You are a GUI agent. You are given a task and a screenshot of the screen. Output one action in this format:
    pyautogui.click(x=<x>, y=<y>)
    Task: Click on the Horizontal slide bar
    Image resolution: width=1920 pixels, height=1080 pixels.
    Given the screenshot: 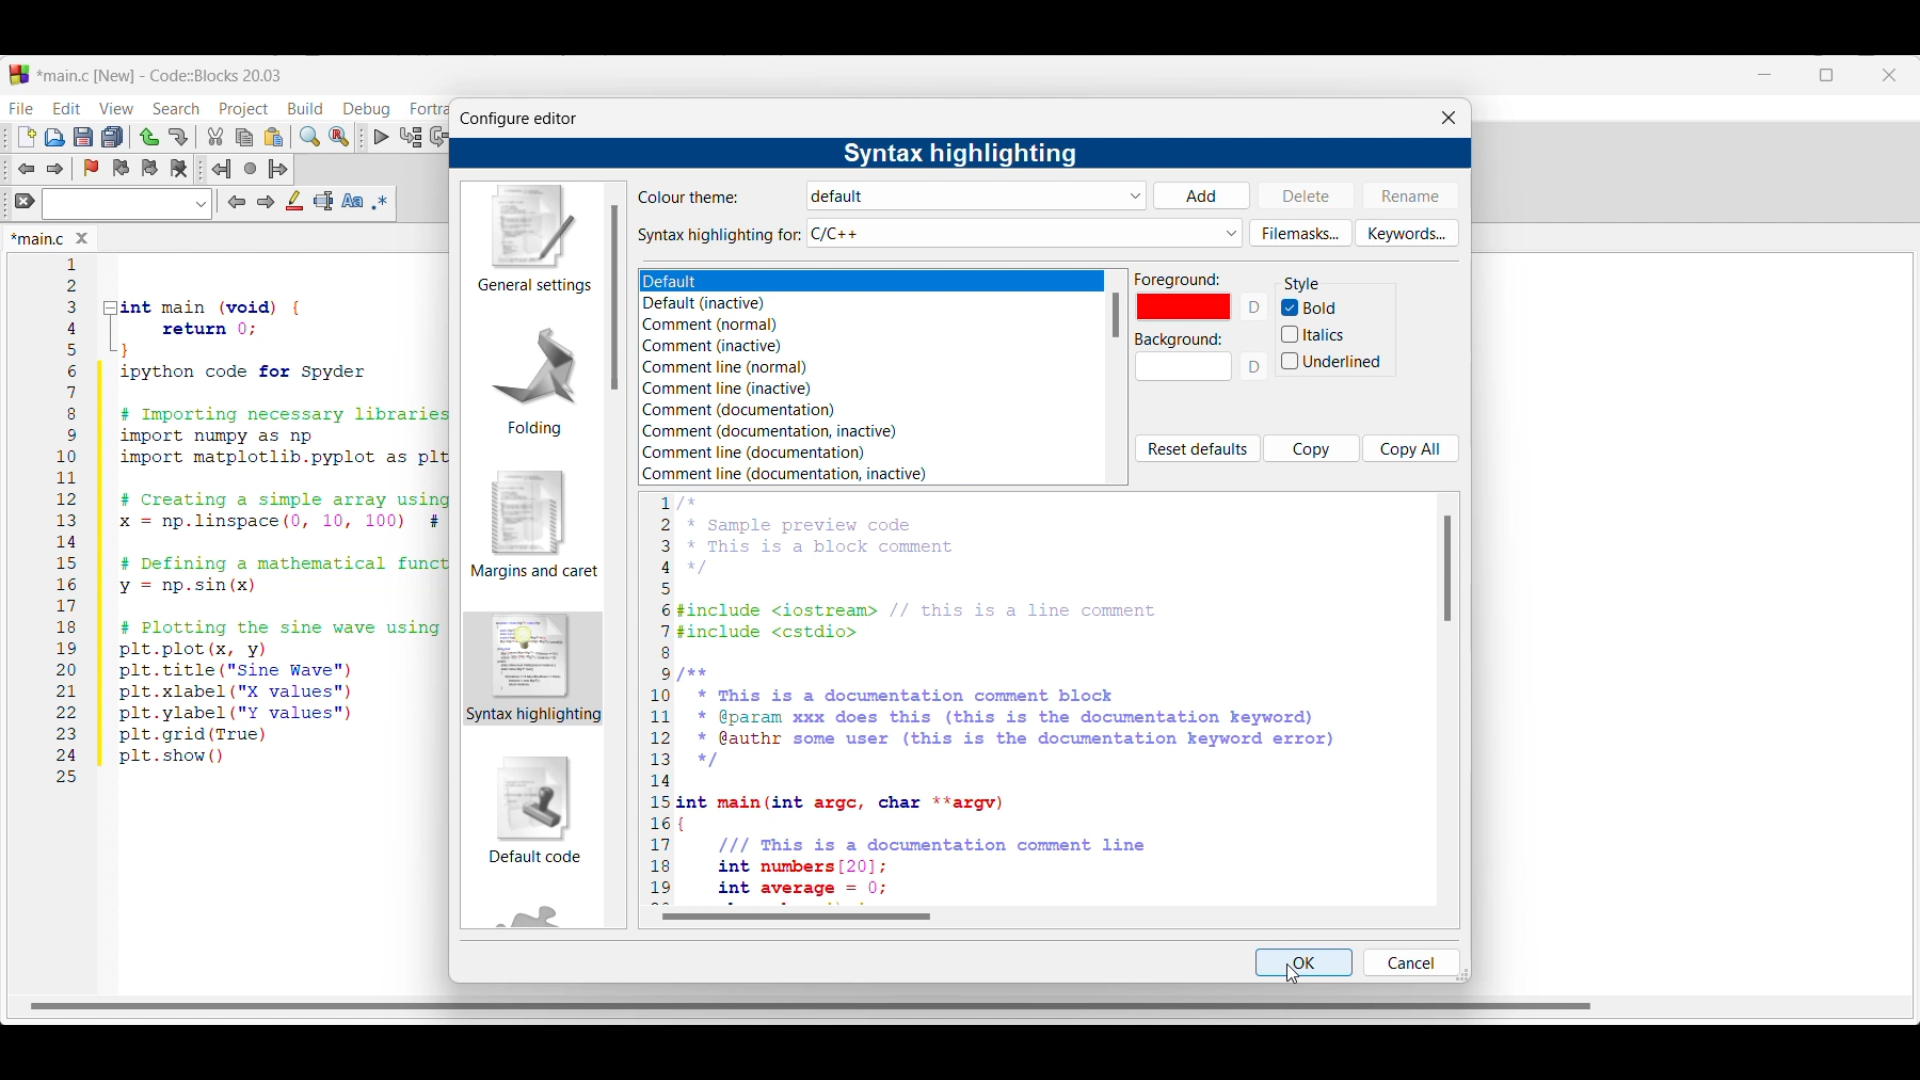 What is the action you would take?
    pyautogui.click(x=796, y=916)
    